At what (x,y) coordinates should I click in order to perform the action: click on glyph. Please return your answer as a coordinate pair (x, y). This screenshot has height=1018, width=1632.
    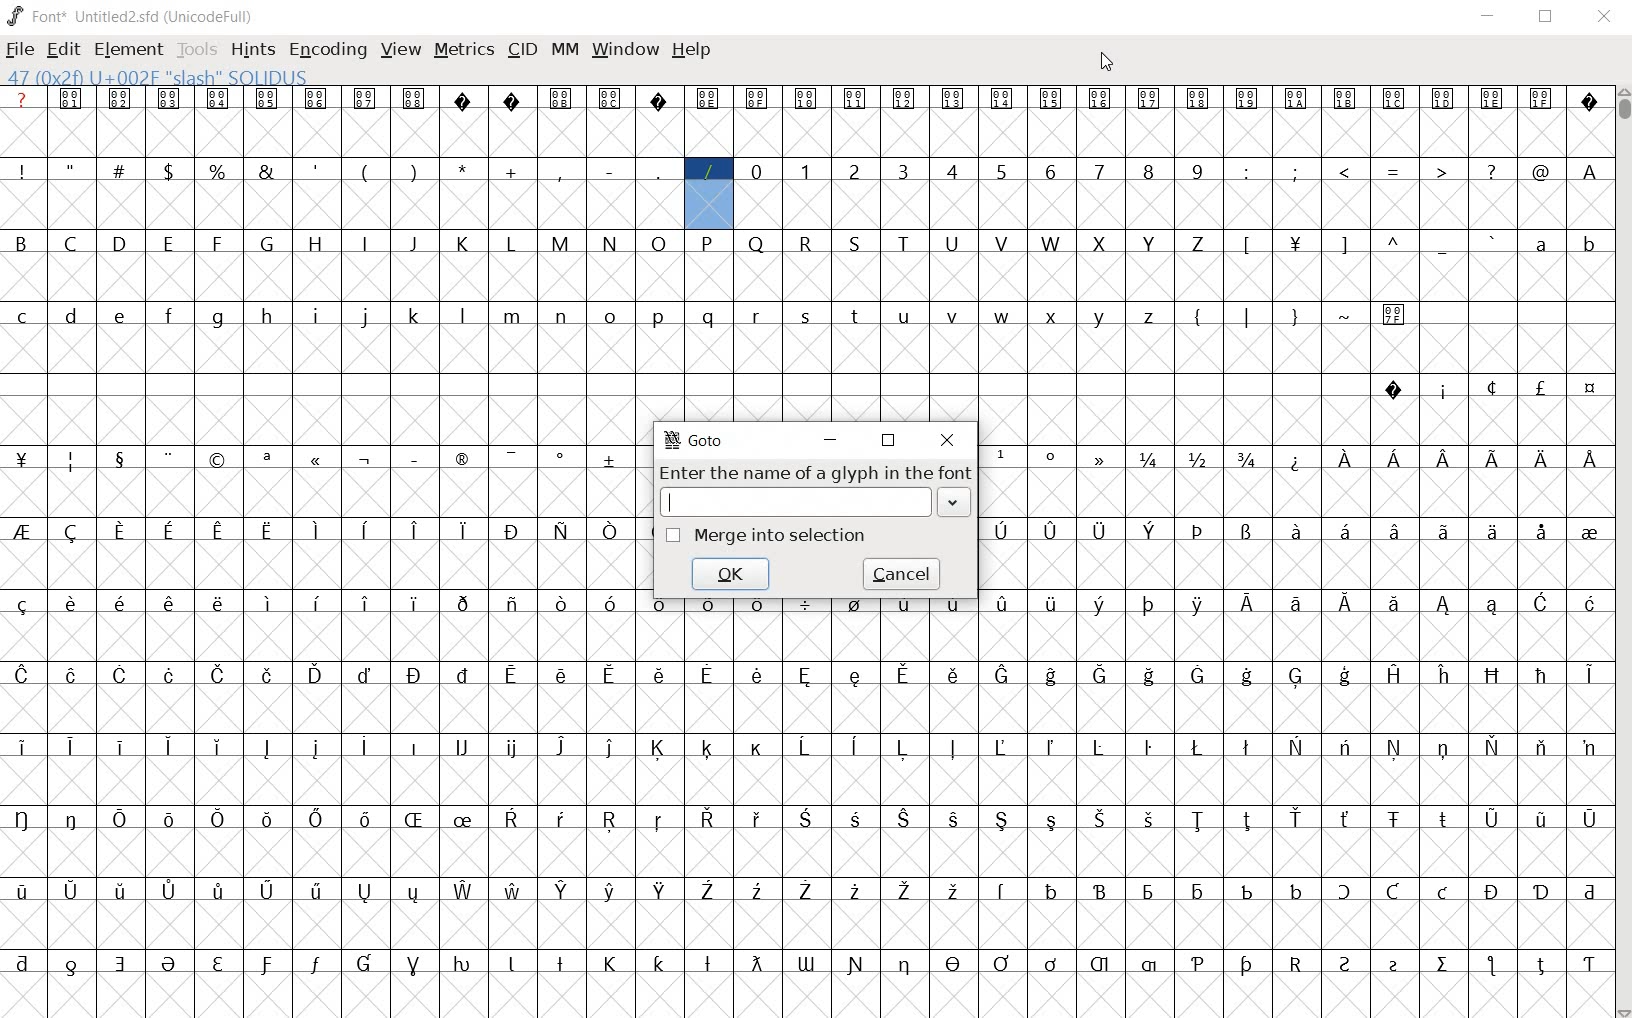
    Looking at the image, I should click on (415, 98).